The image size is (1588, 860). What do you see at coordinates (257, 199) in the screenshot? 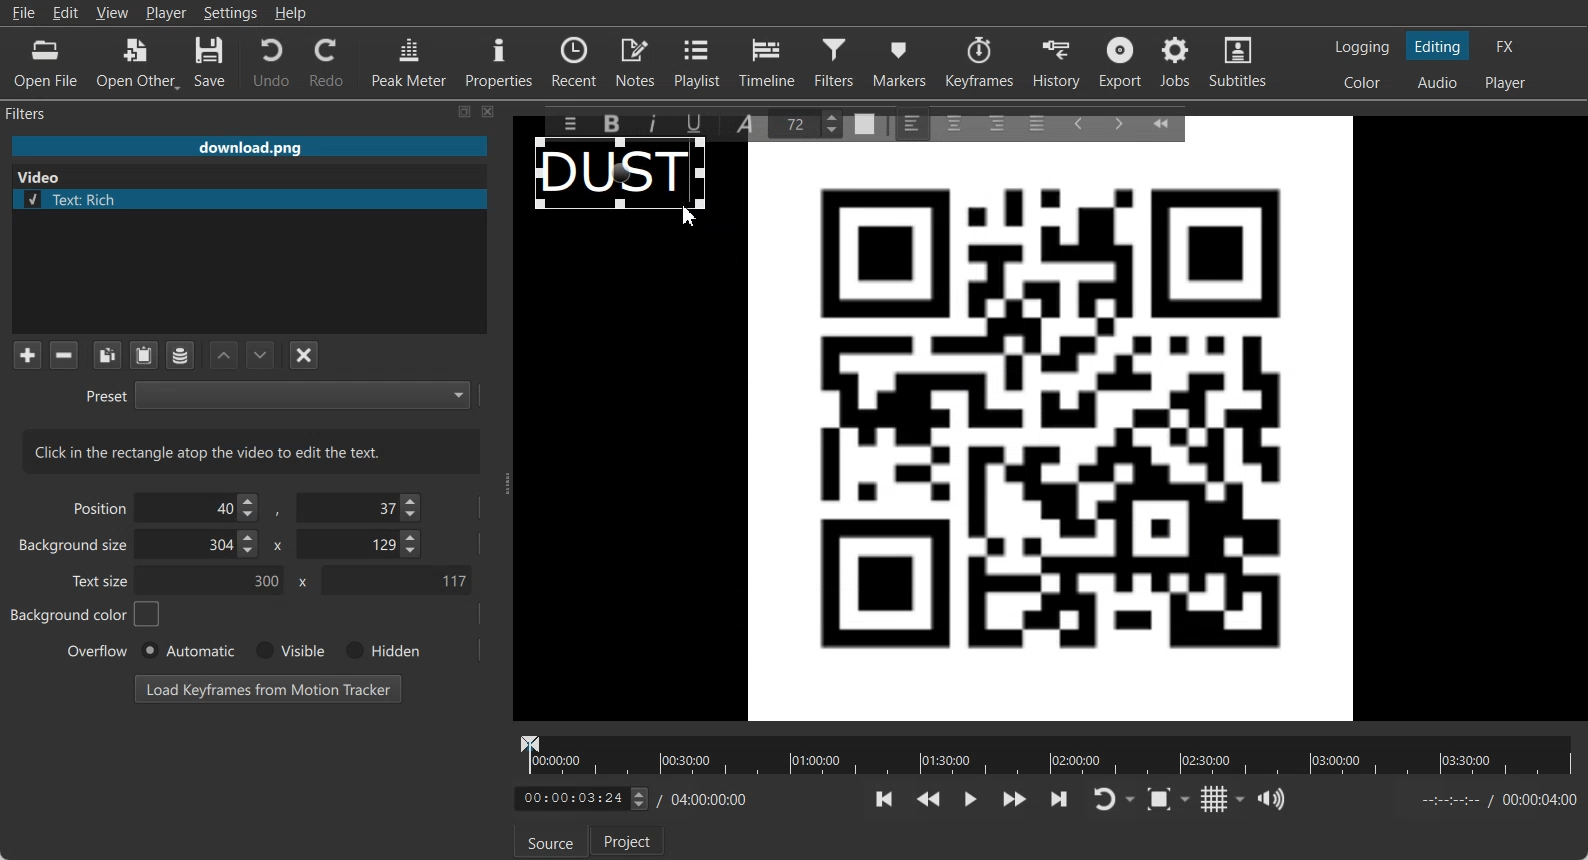
I see `Text rich file` at bounding box center [257, 199].